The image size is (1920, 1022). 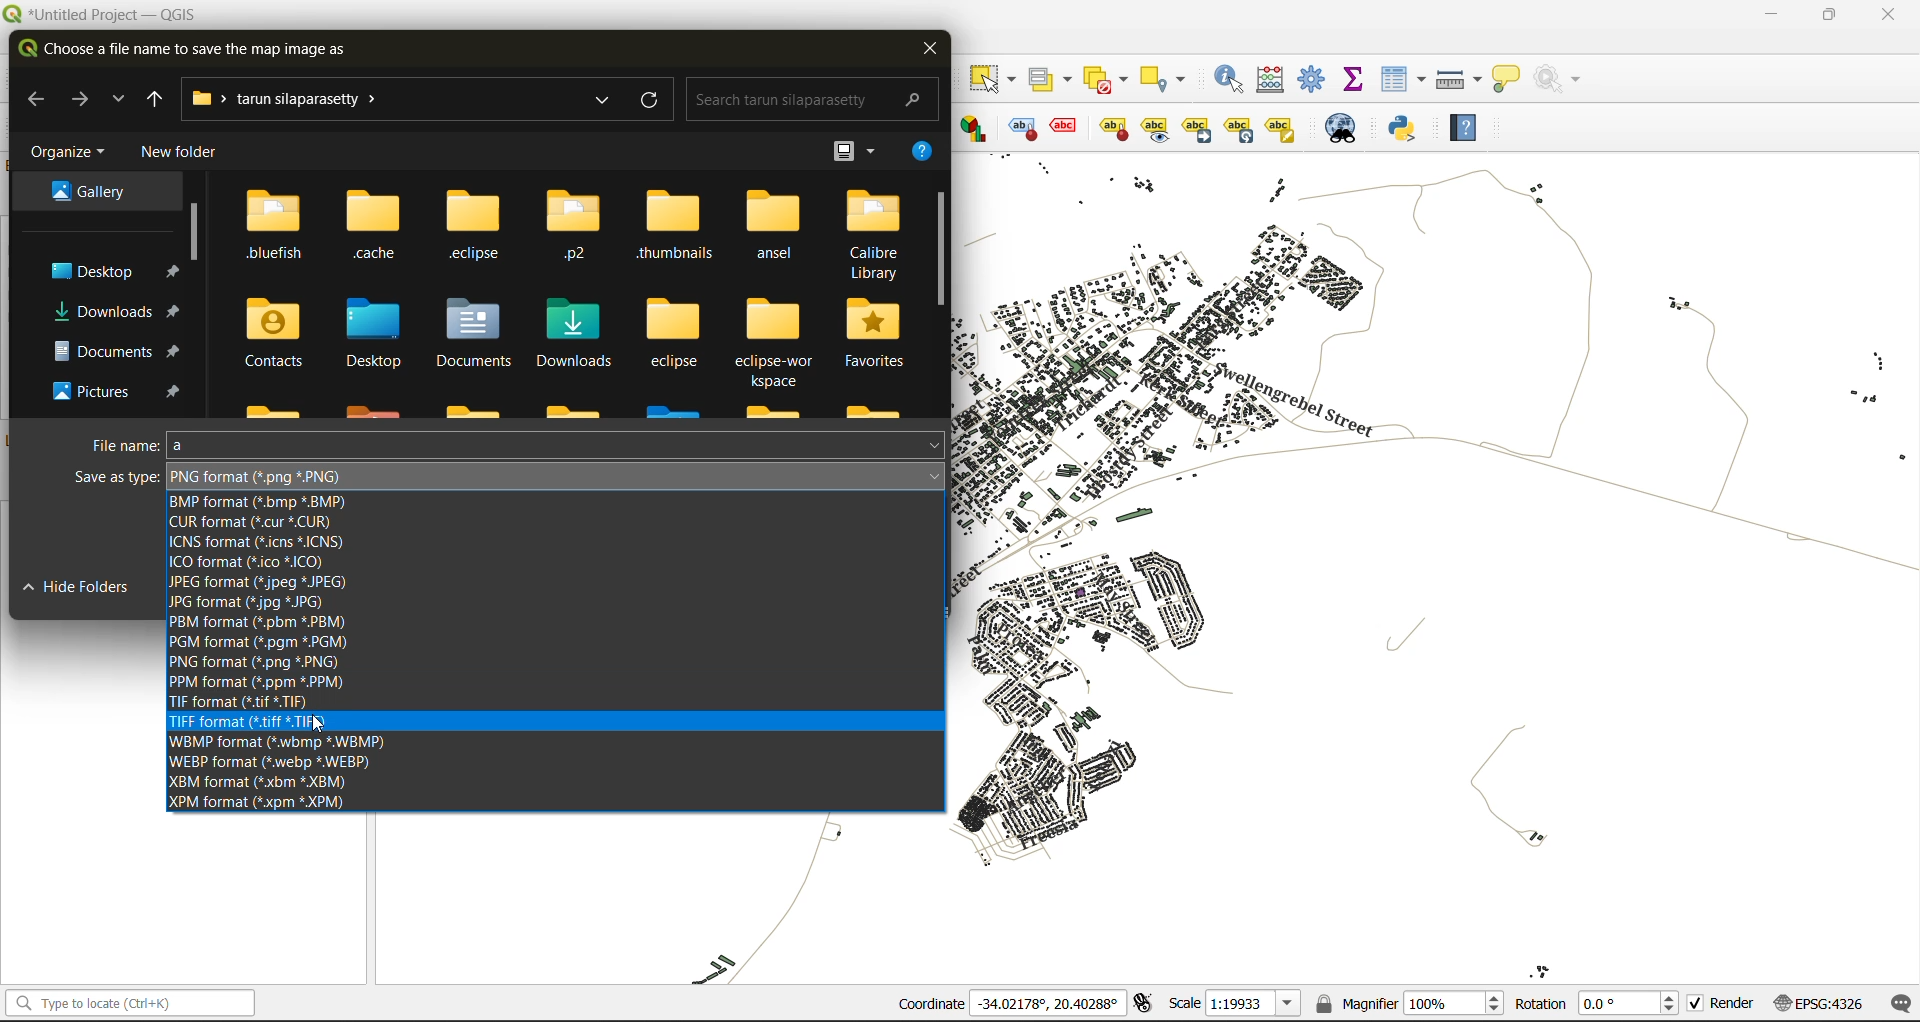 What do you see at coordinates (805, 96) in the screenshot?
I see `search` at bounding box center [805, 96].